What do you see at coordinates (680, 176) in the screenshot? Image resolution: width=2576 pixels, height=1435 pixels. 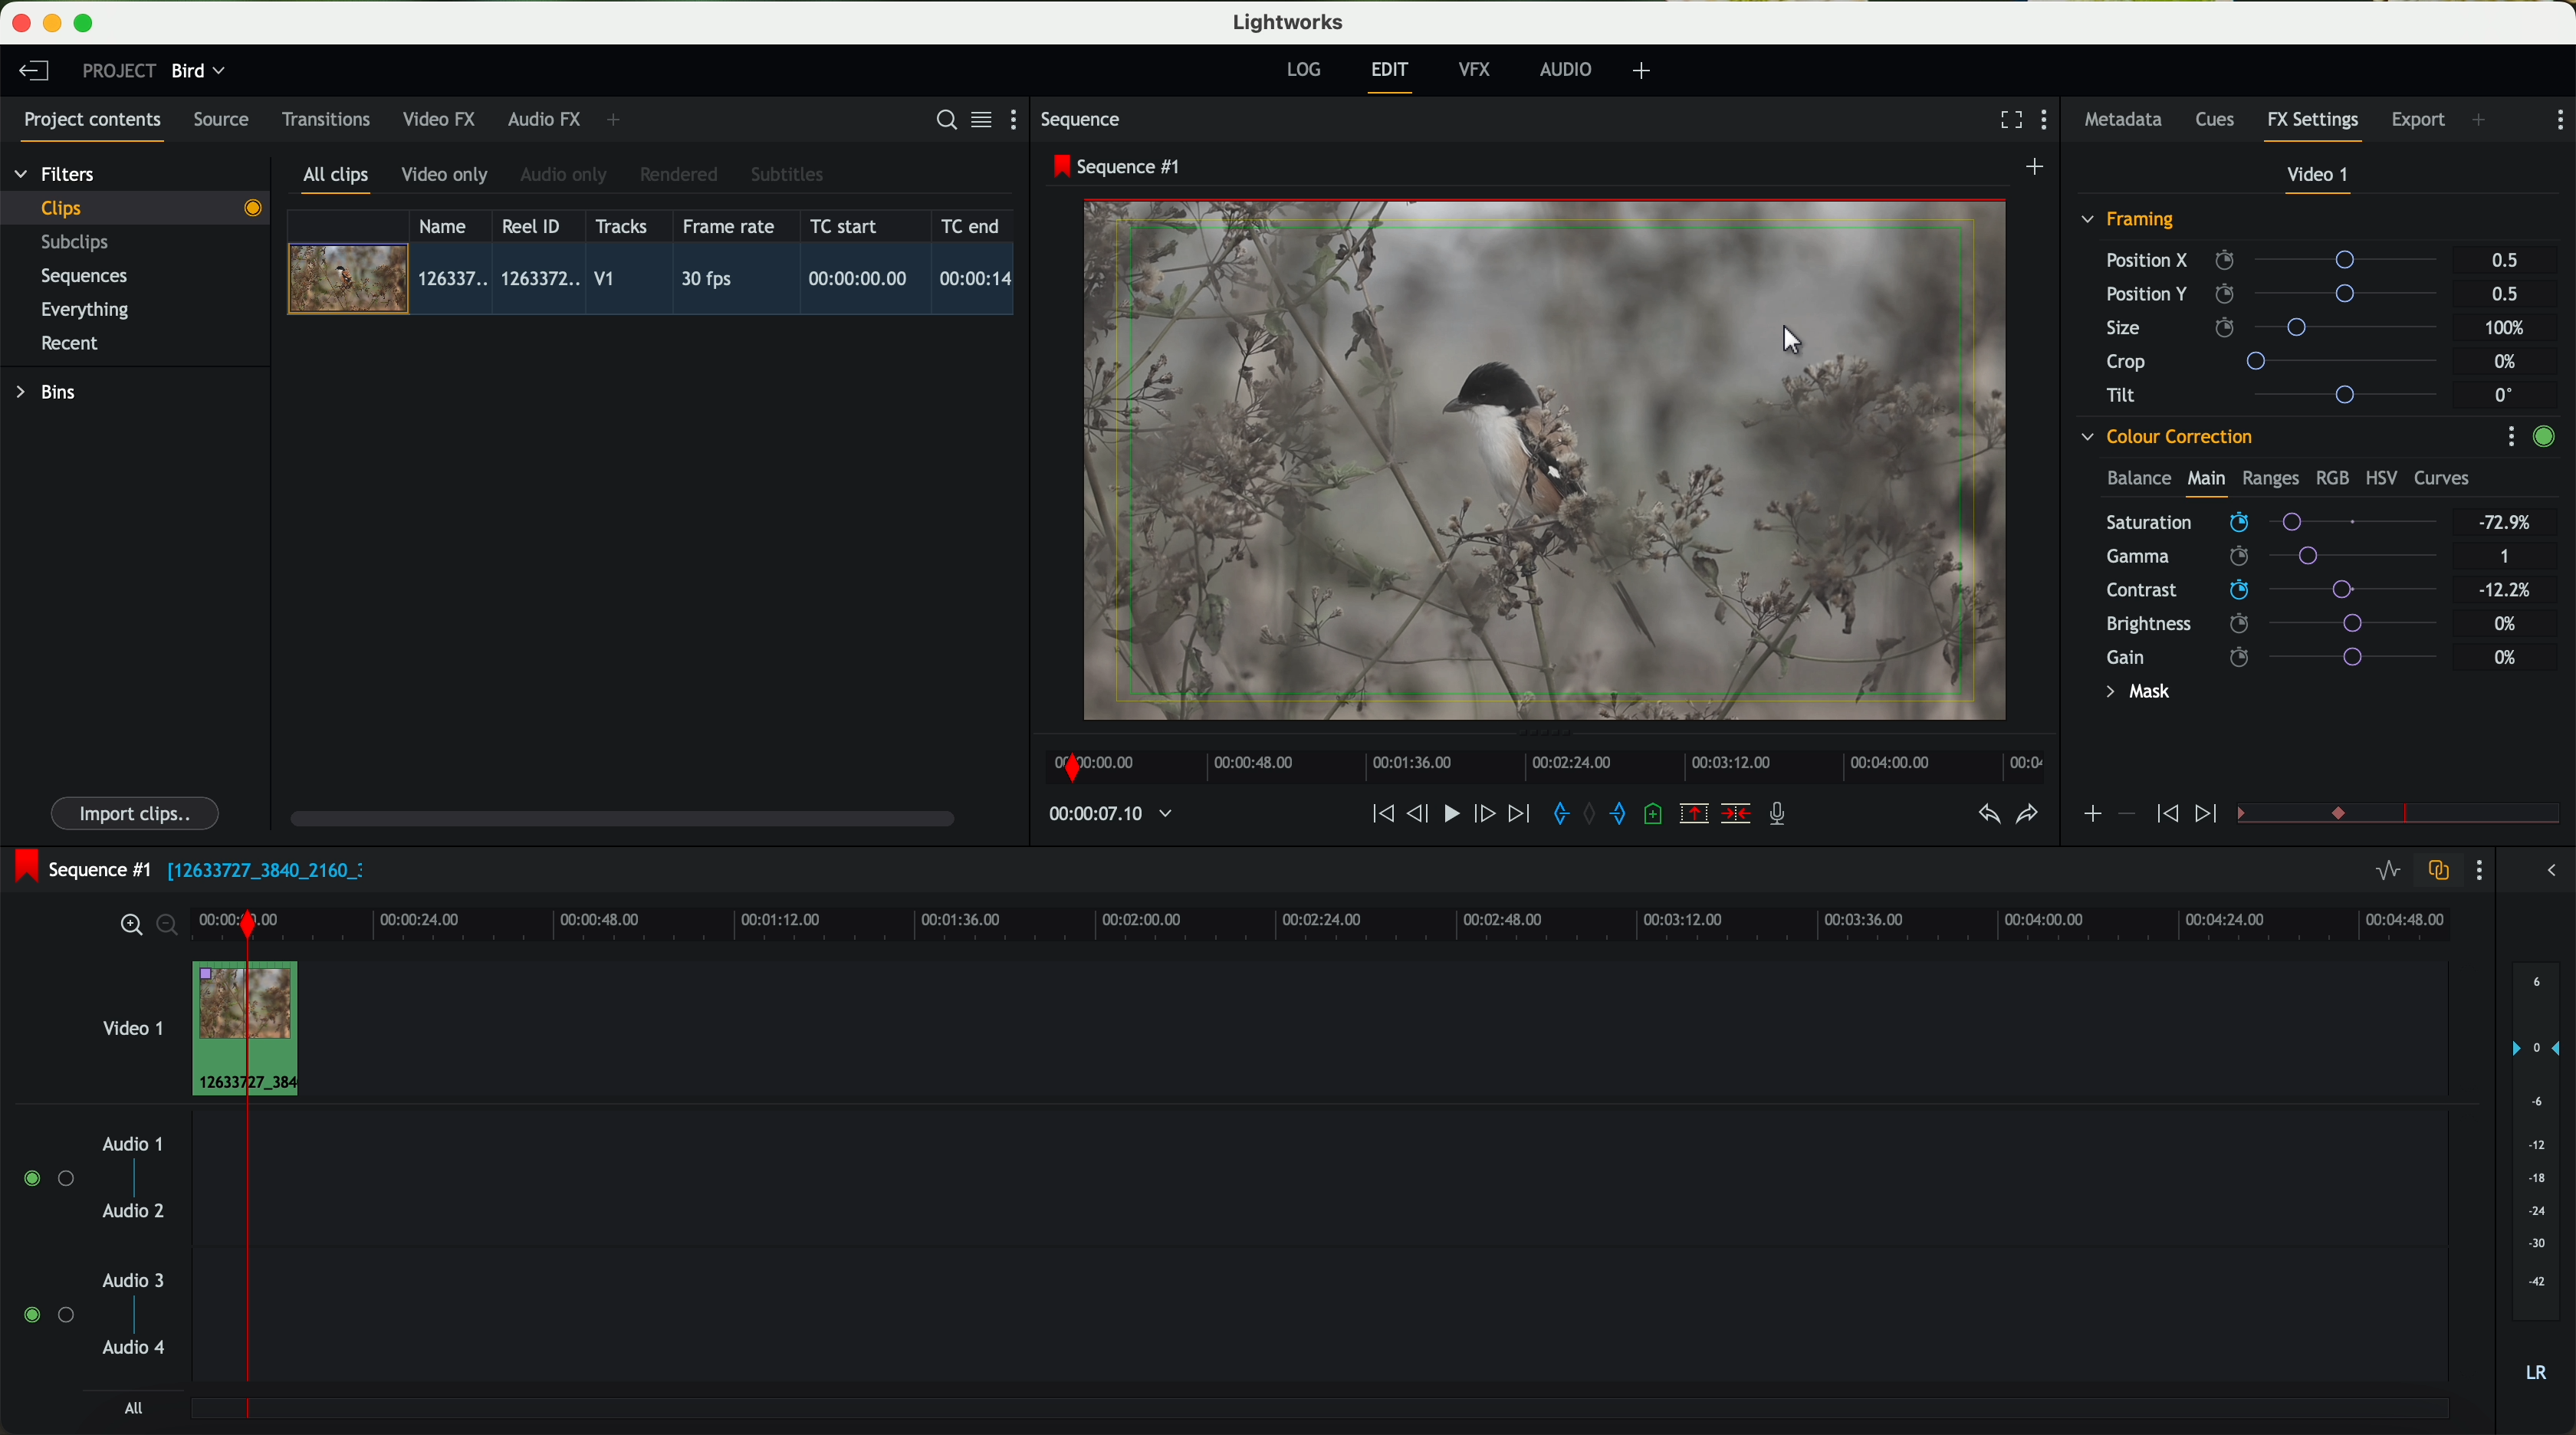 I see `rendered` at bounding box center [680, 176].